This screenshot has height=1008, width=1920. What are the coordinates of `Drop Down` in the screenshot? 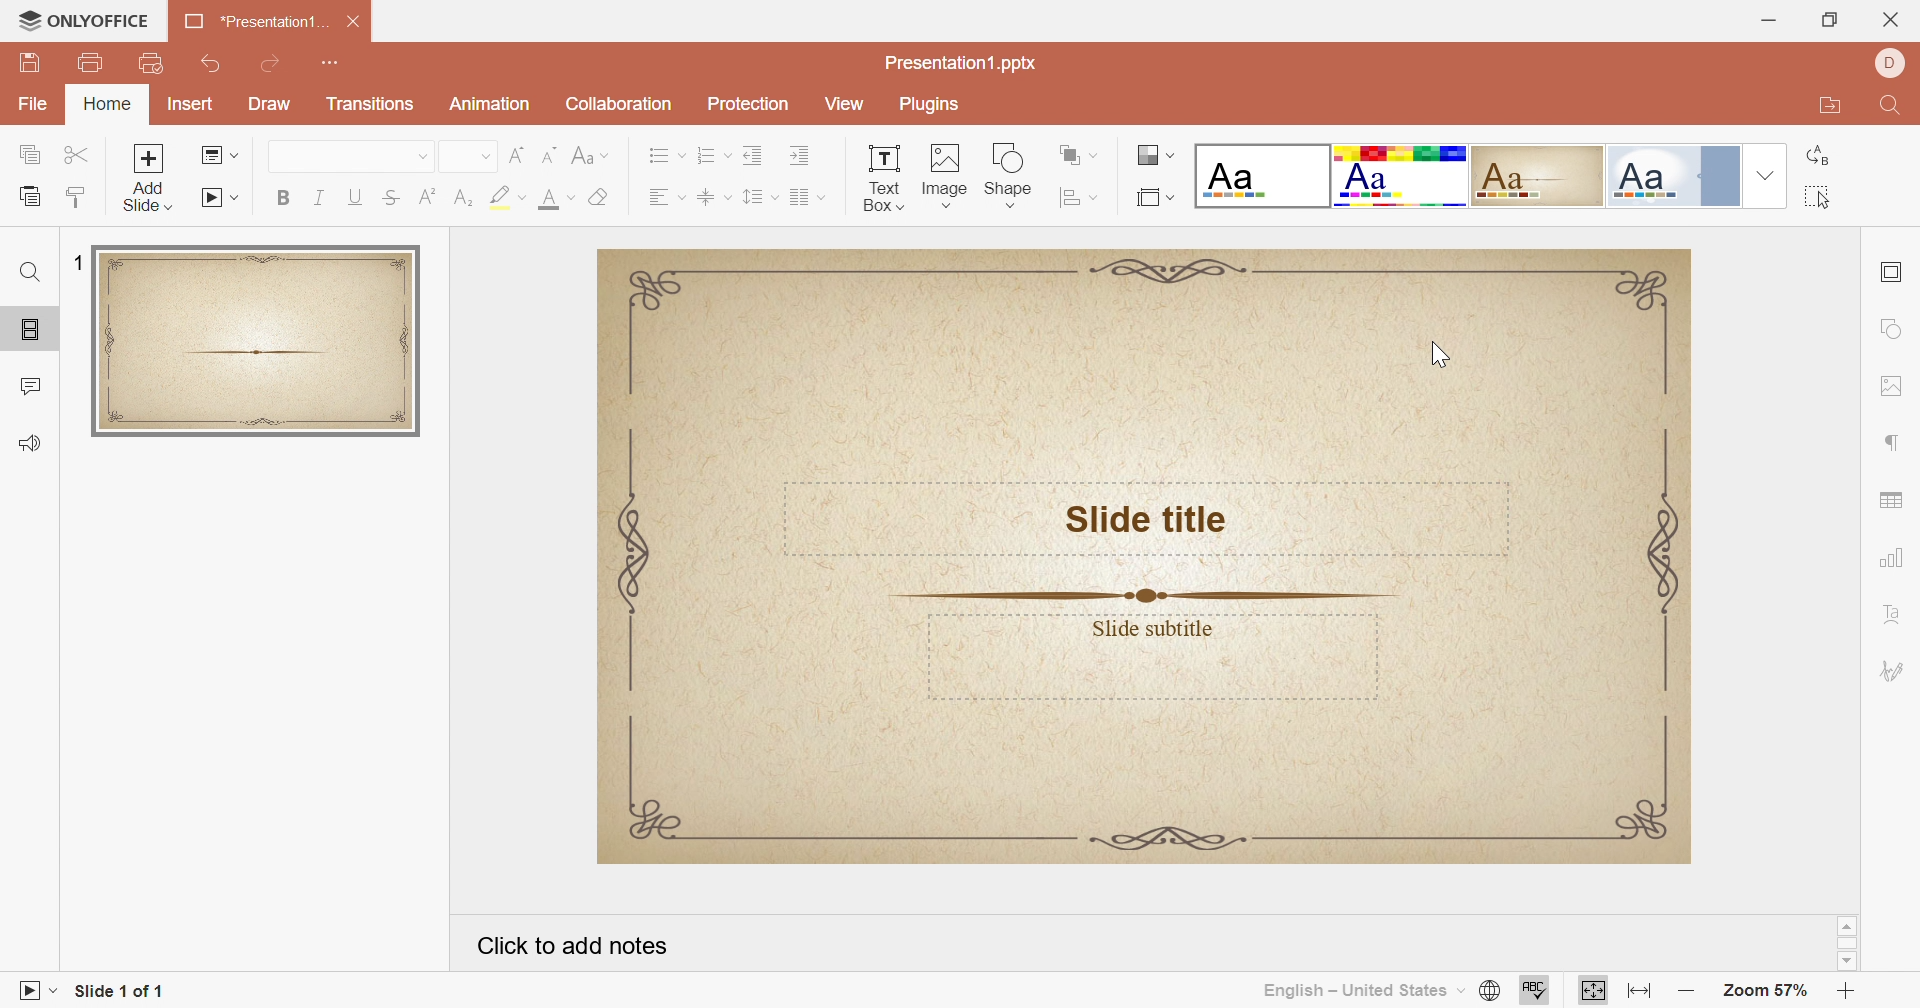 It's located at (606, 156).